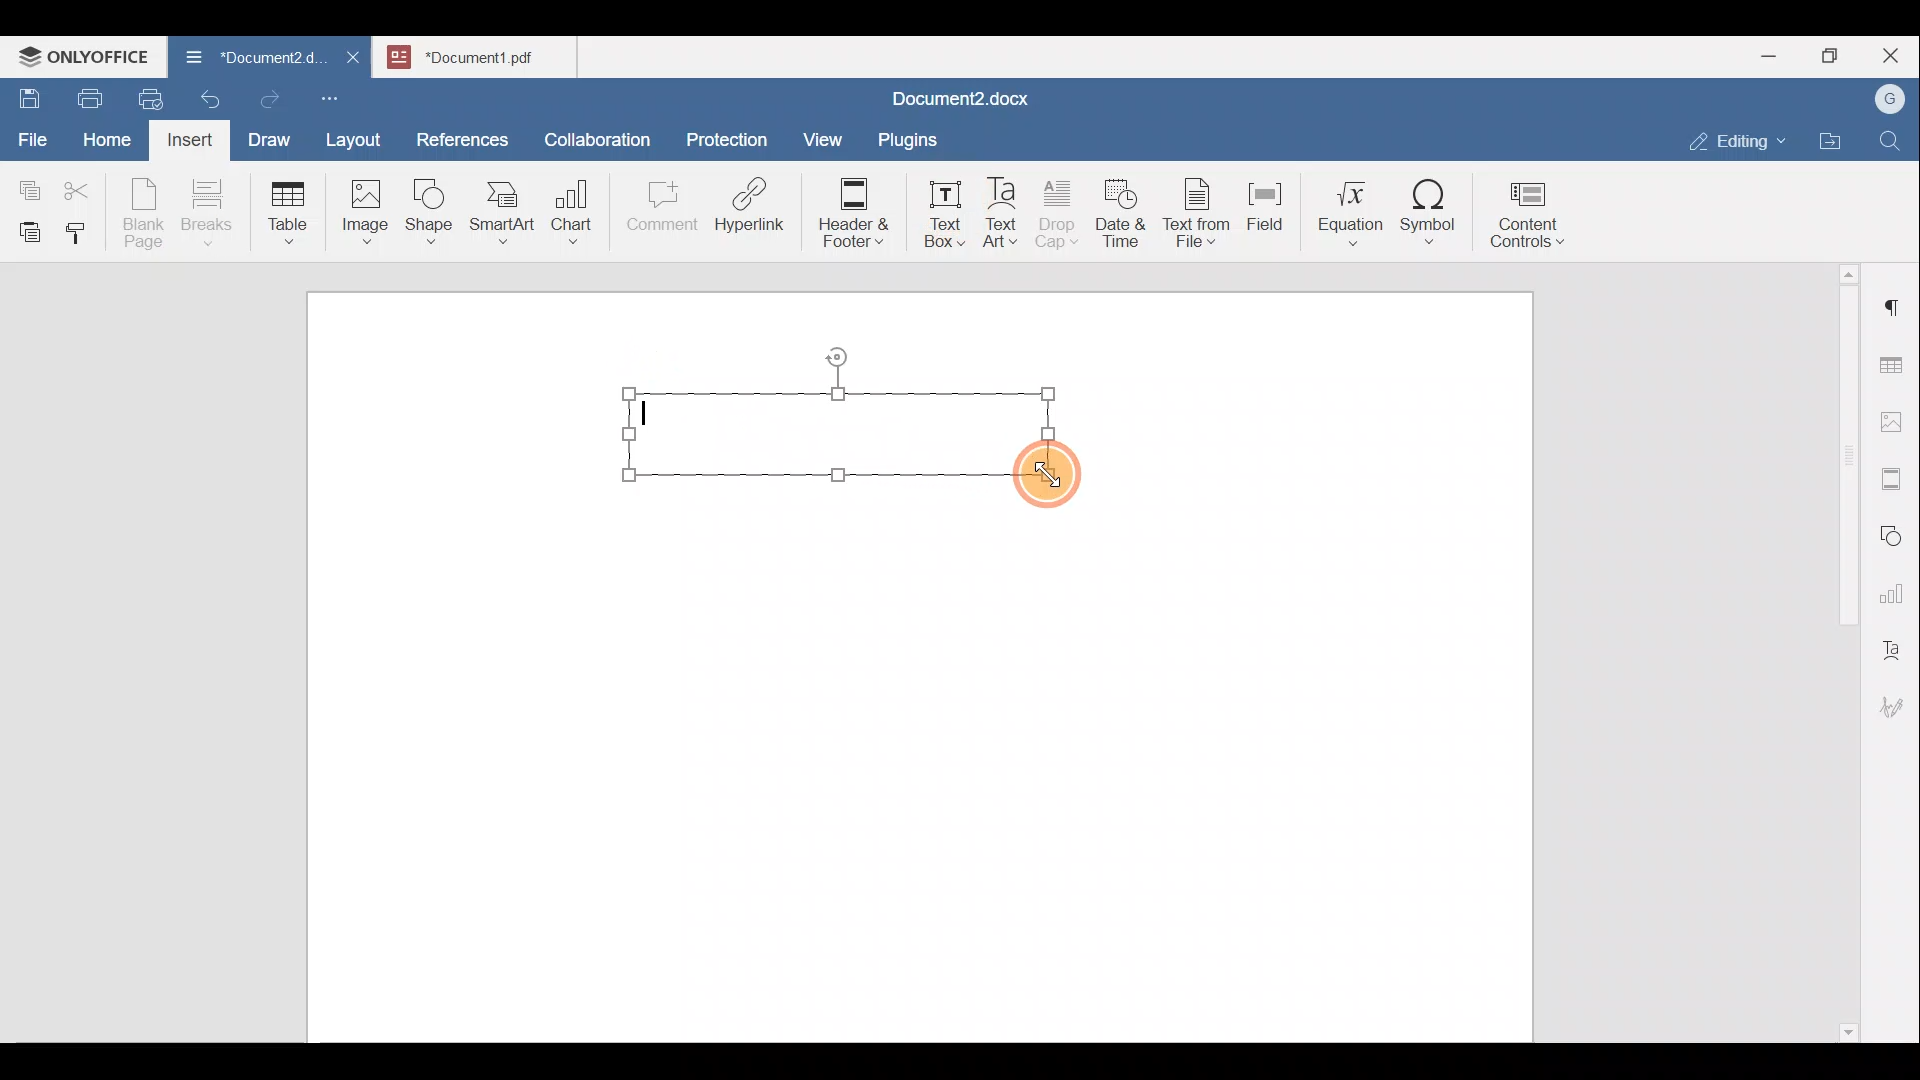  Describe the element at coordinates (206, 96) in the screenshot. I see `Undo` at that location.